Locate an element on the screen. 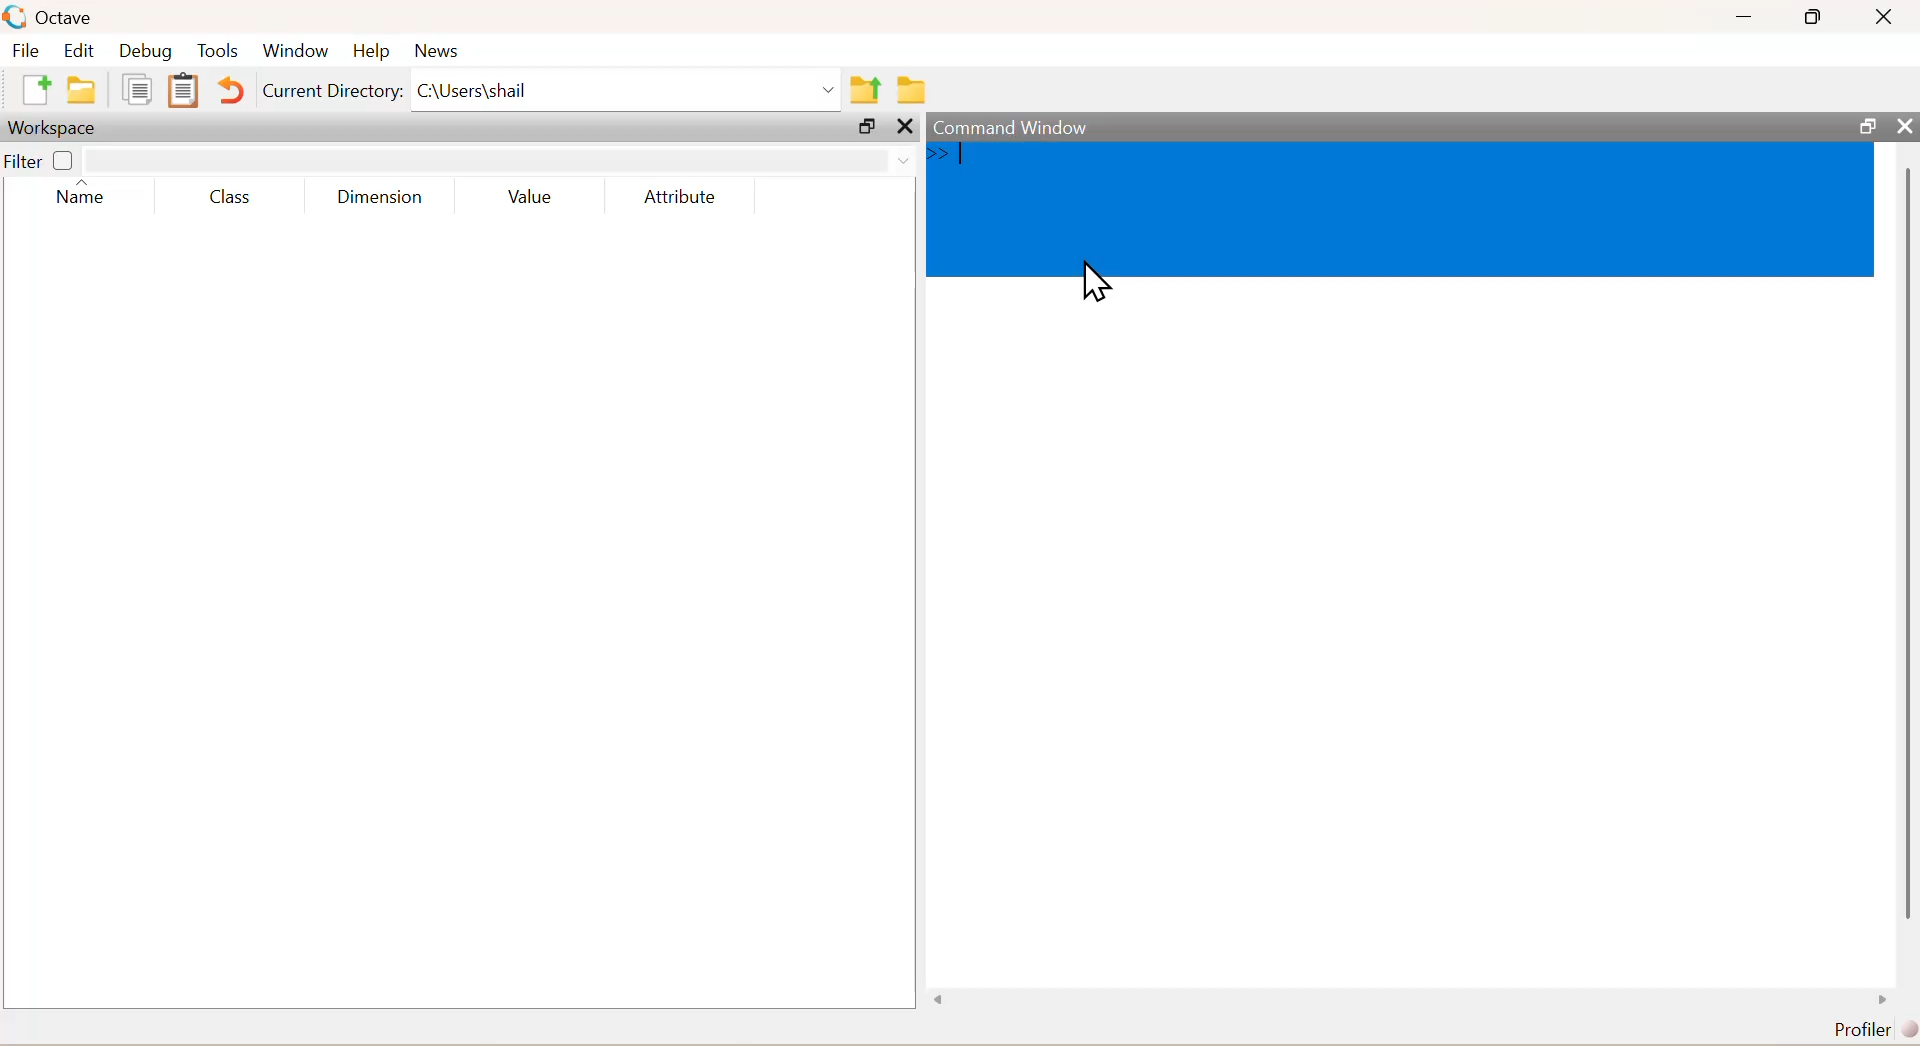 The height and width of the screenshot is (1046, 1920). folder is located at coordinates (82, 90).